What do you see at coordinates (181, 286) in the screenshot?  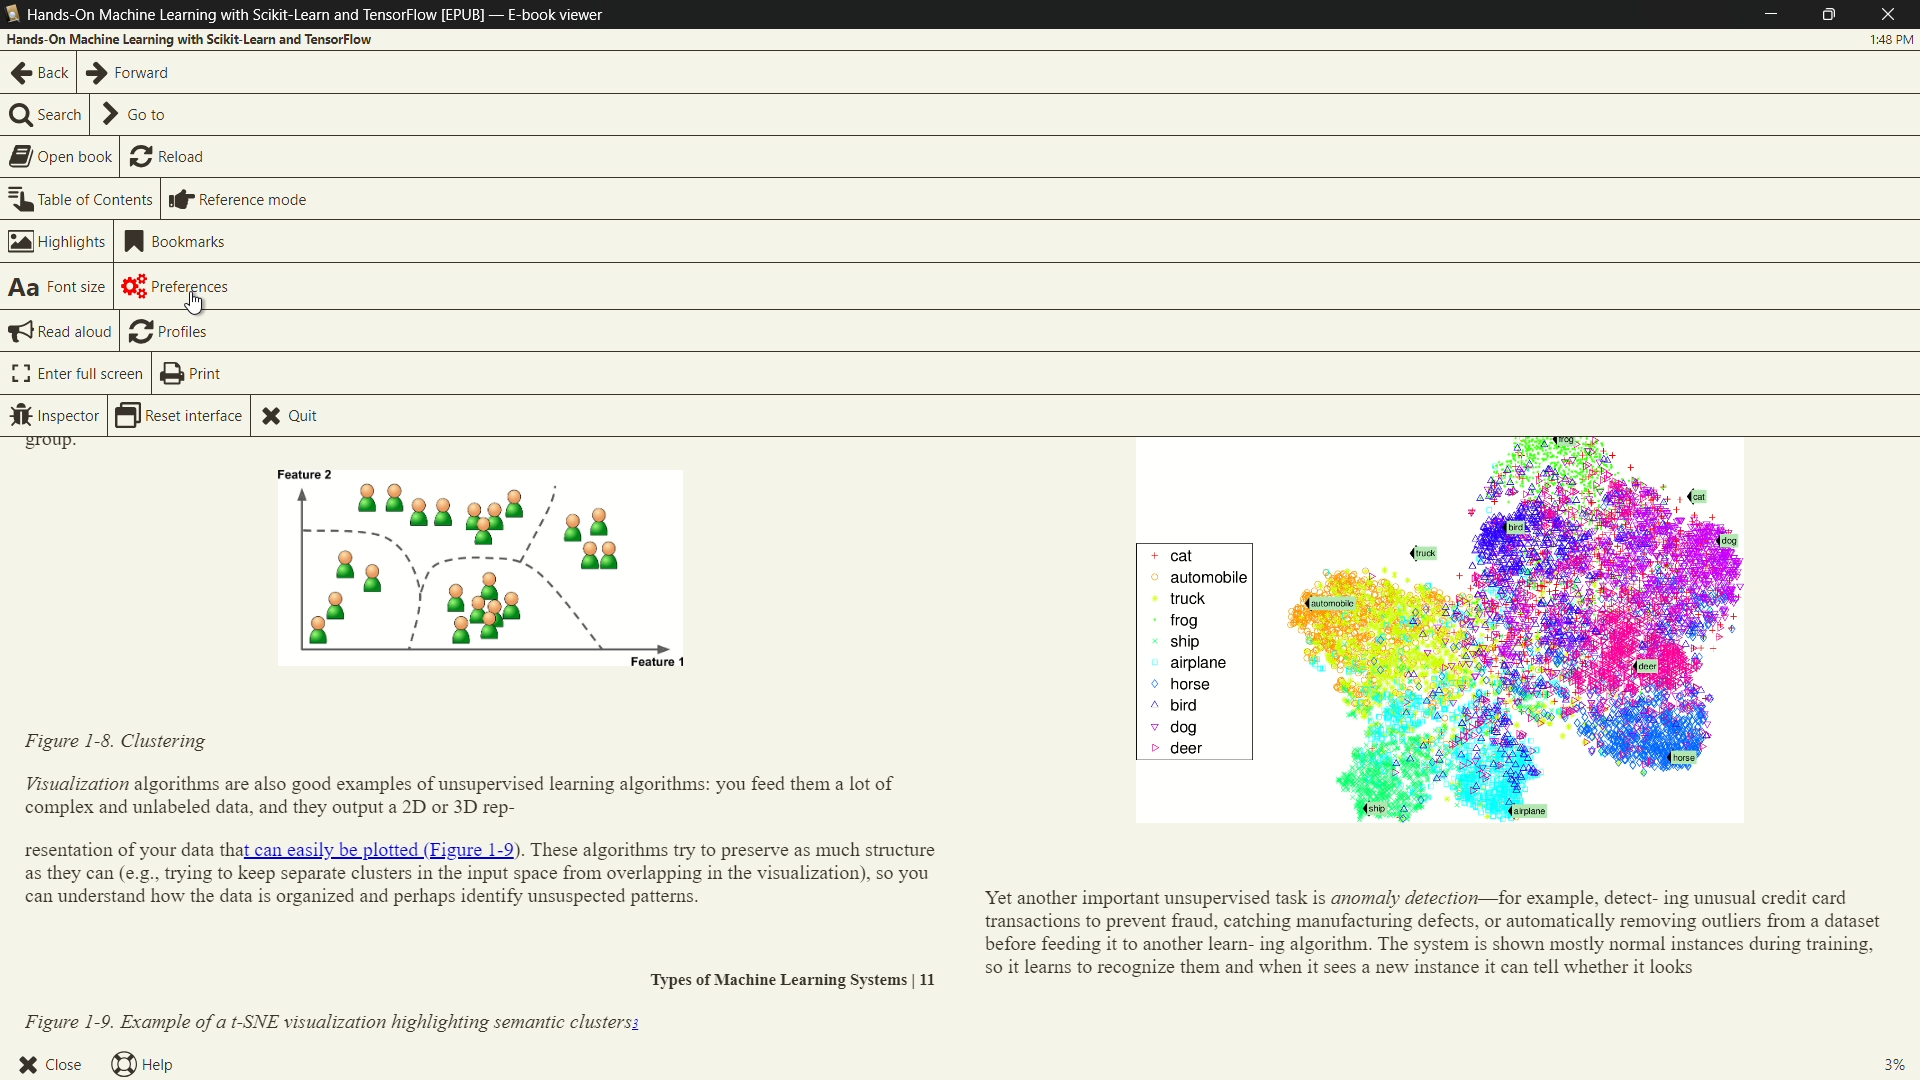 I see `preferences` at bounding box center [181, 286].